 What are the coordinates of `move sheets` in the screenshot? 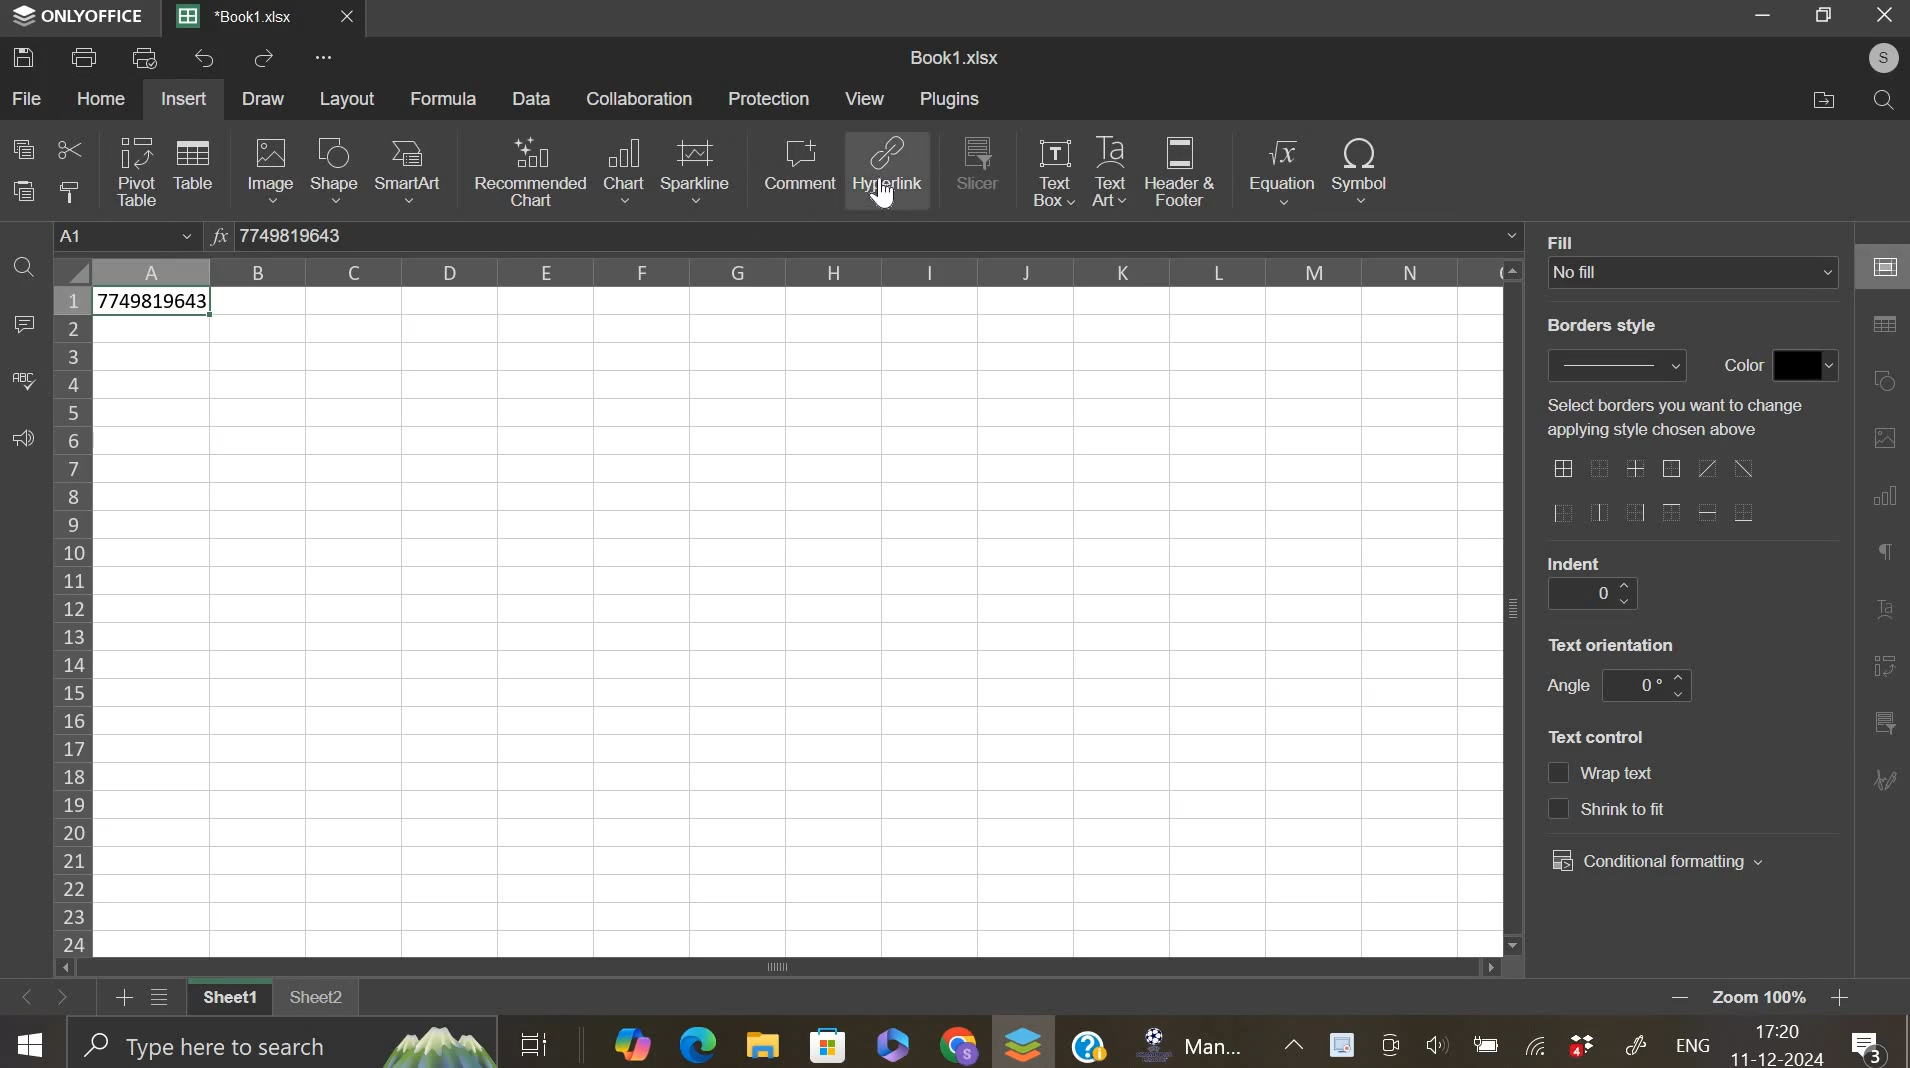 It's located at (47, 996).